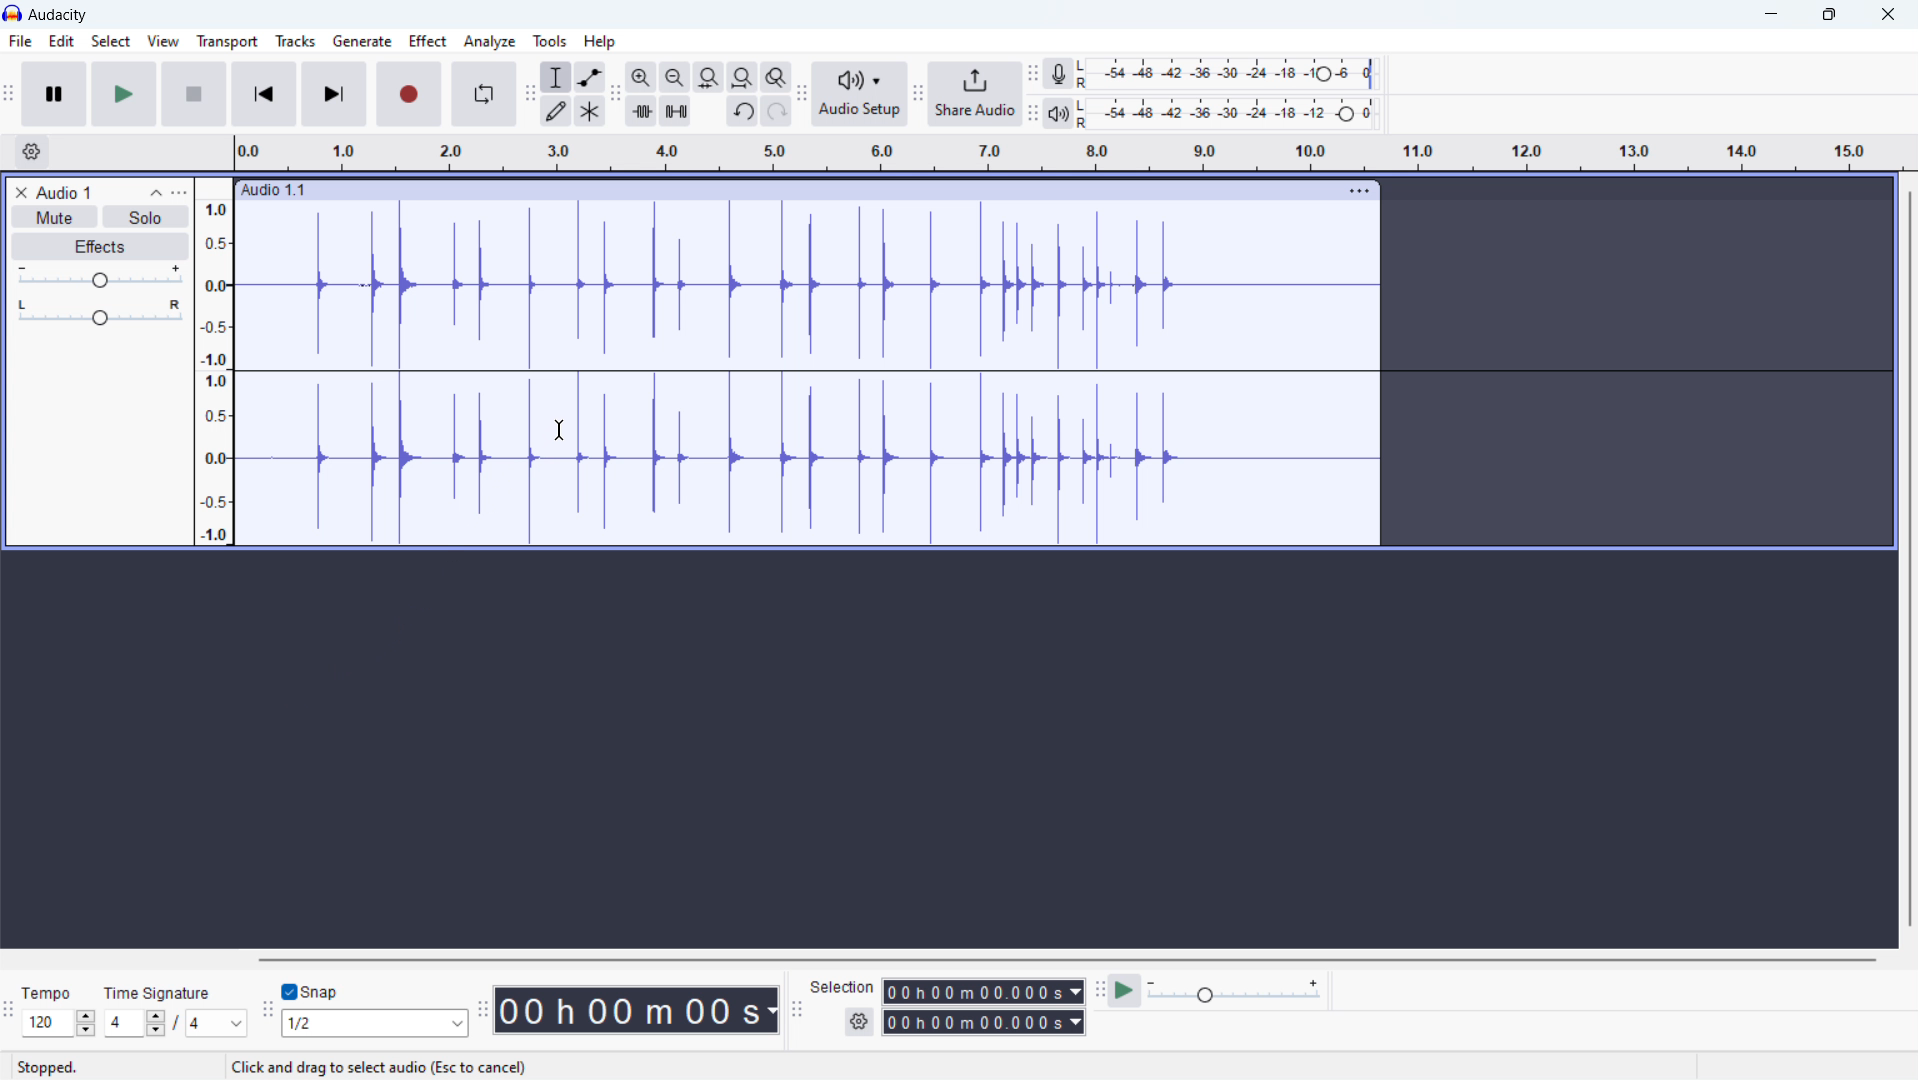 The width and height of the screenshot is (1918, 1080). What do you see at coordinates (529, 94) in the screenshot?
I see `tools toolbar` at bounding box center [529, 94].